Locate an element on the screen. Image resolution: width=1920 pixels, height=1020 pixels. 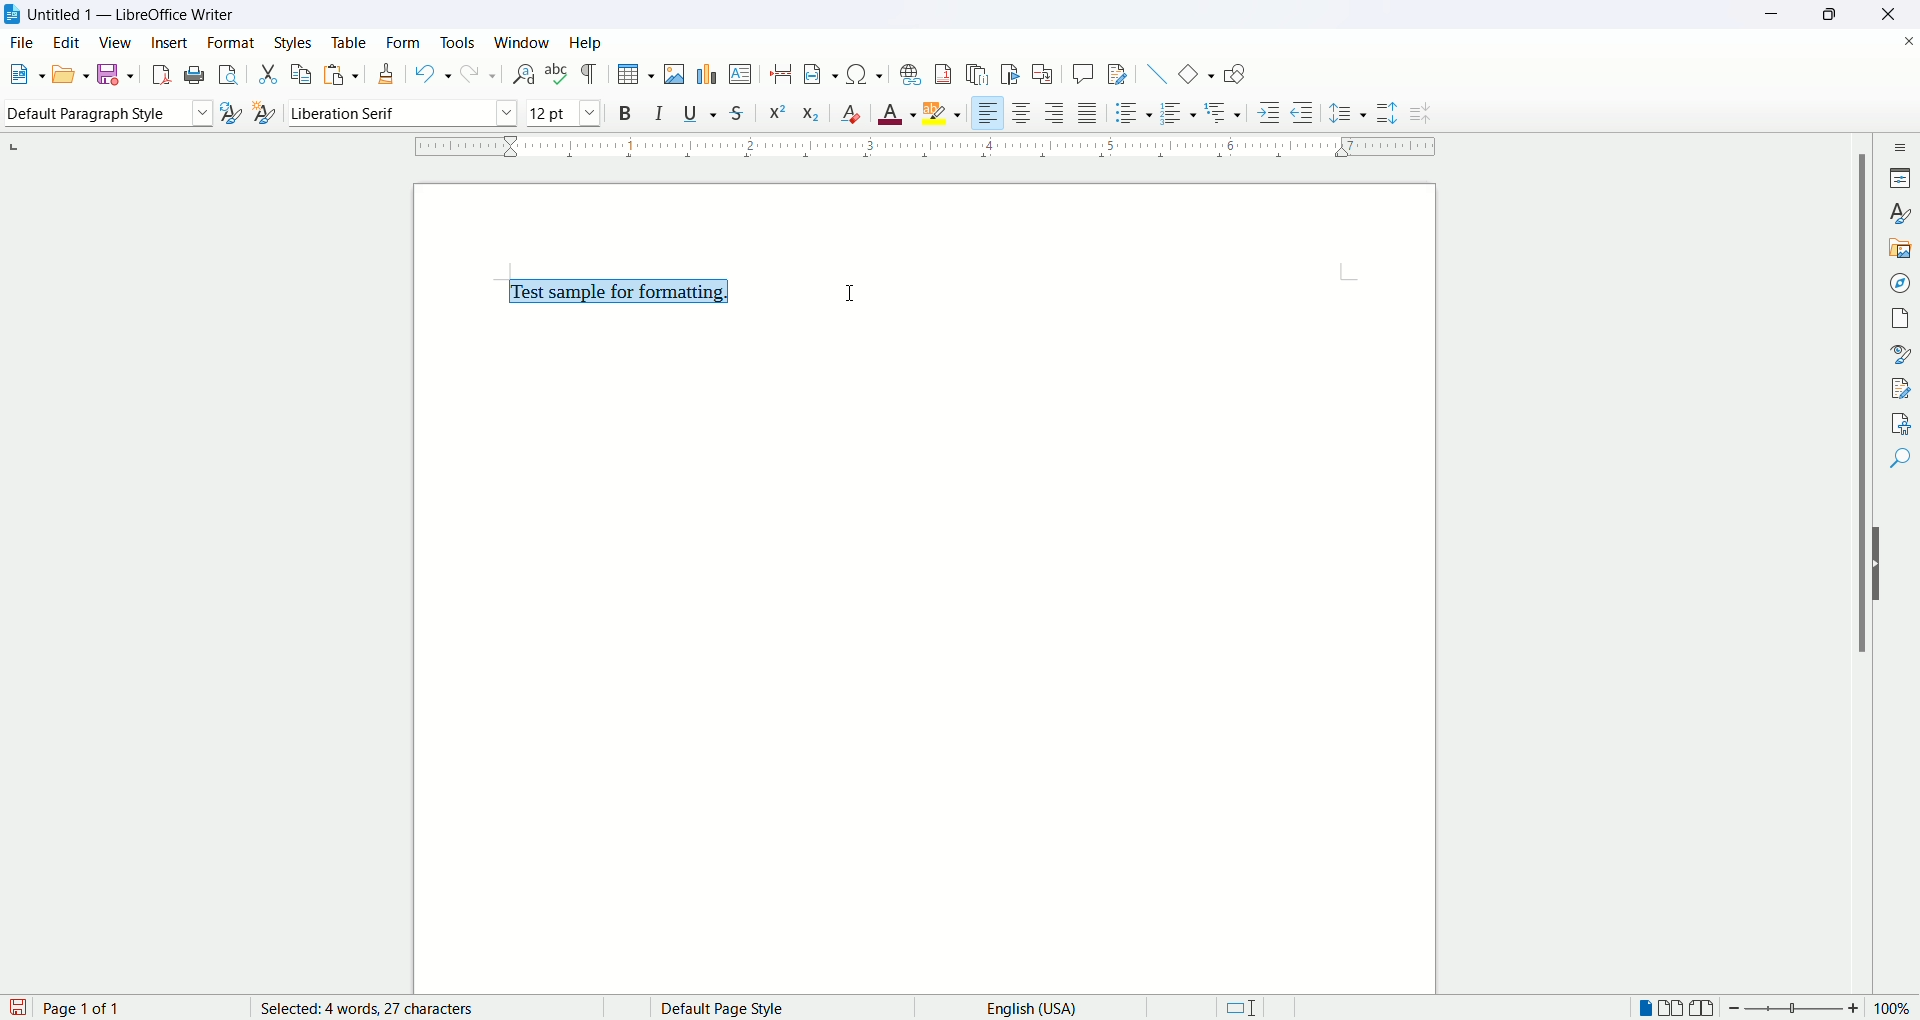
manage changes is located at coordinates (1900, 388).